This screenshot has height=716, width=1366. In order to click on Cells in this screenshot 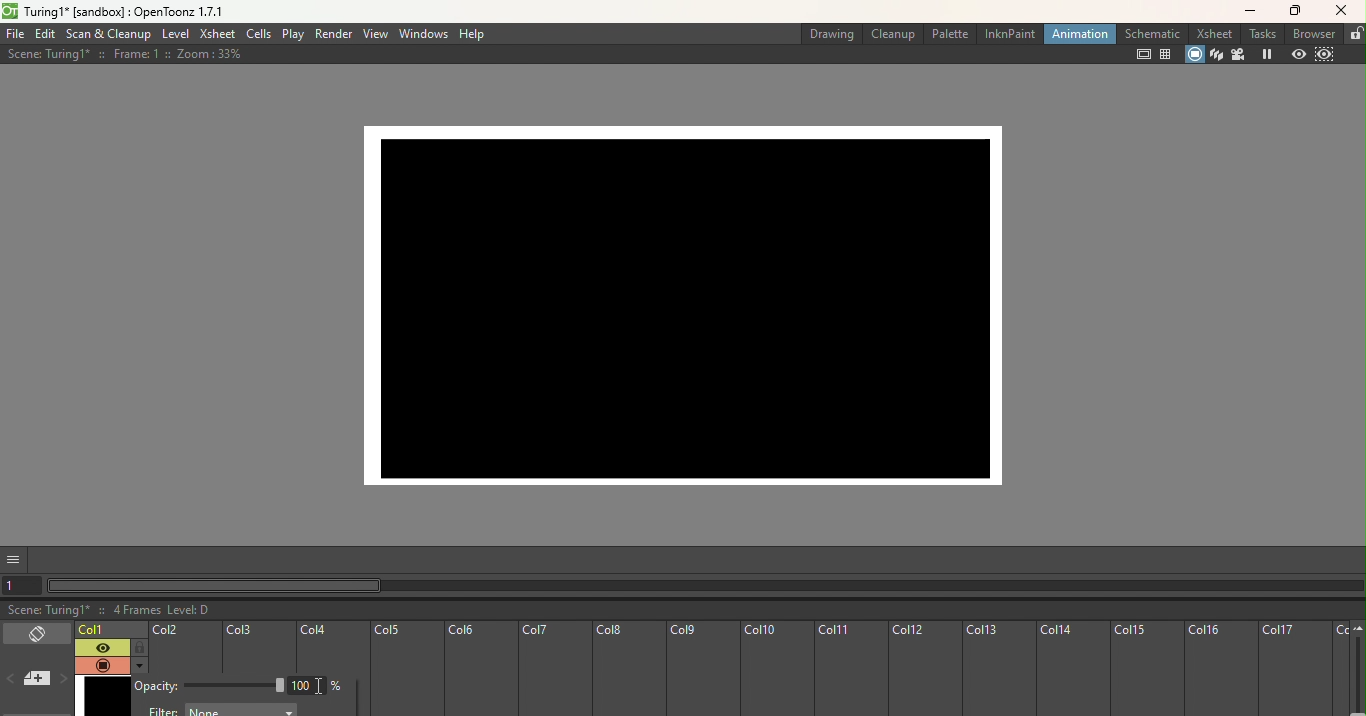, I will do `click(256, 34)`.